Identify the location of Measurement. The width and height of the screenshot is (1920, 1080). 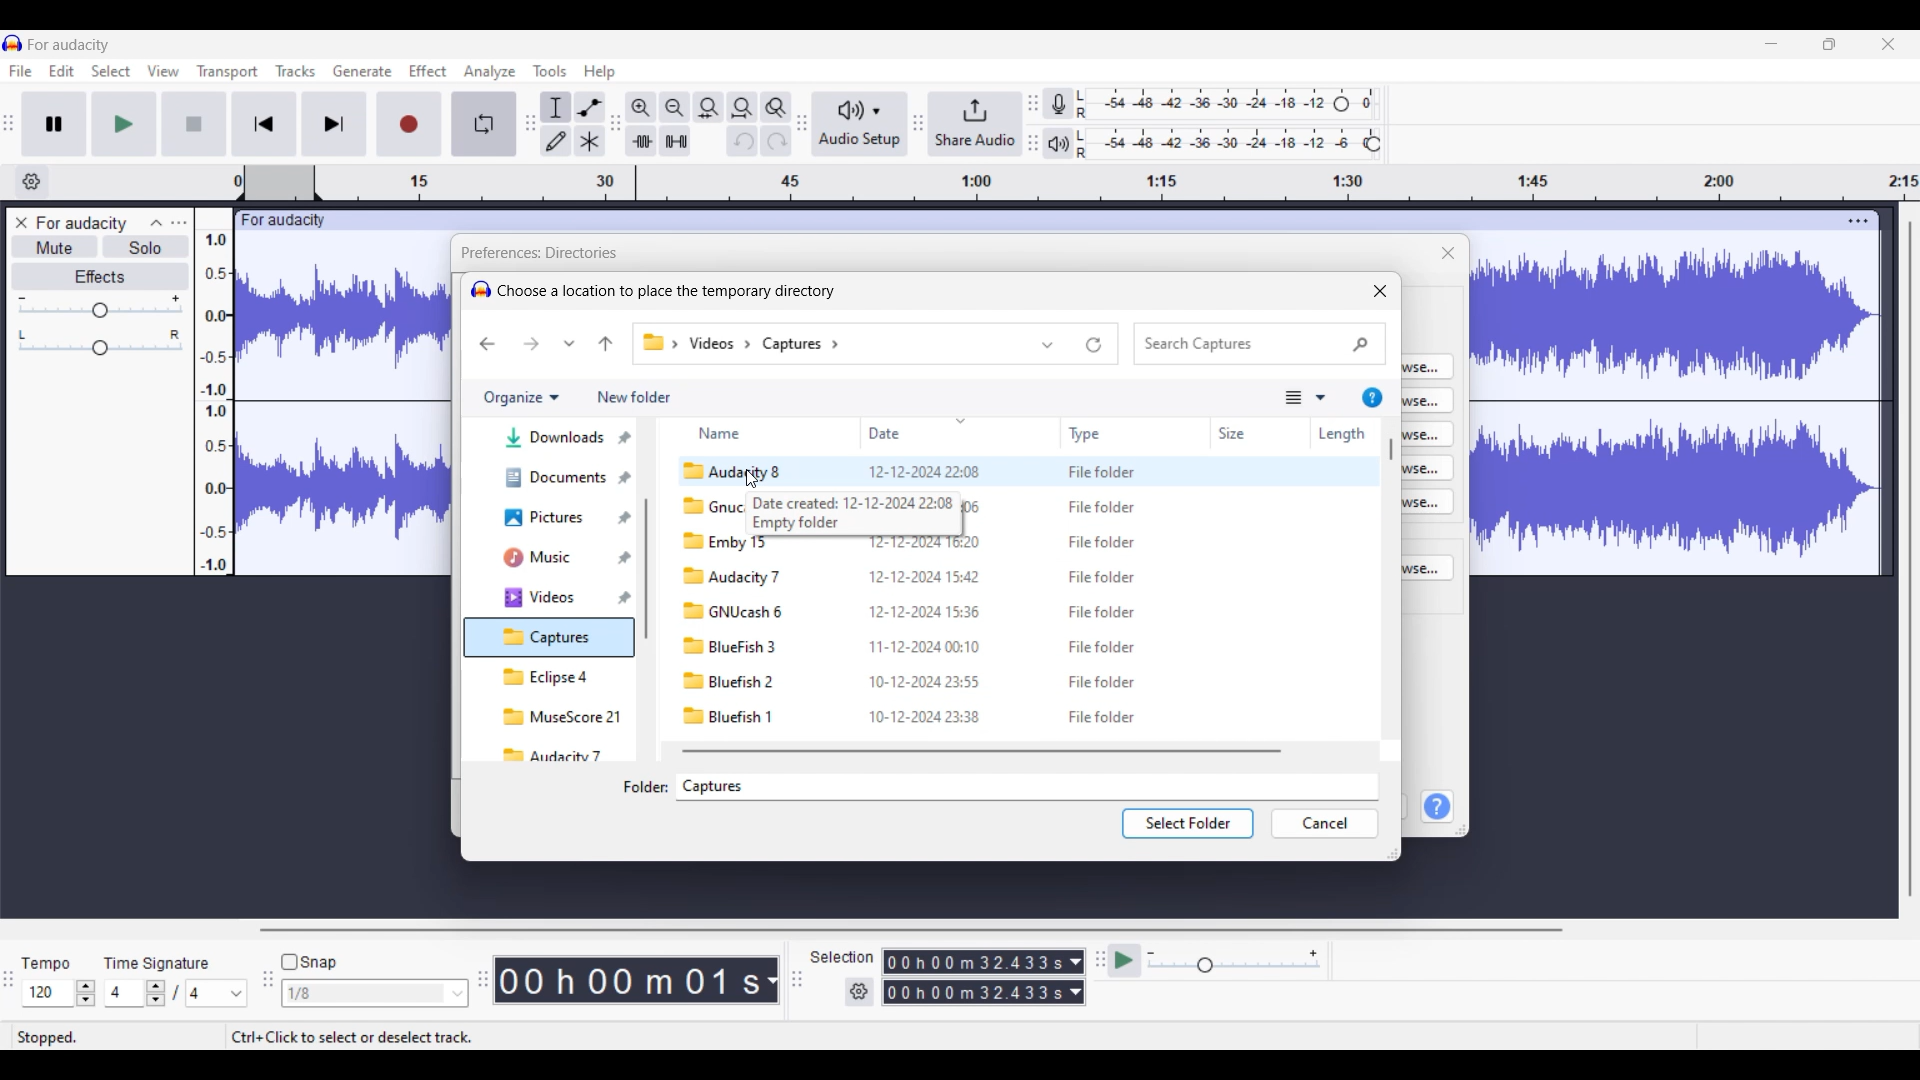
(772, 981).